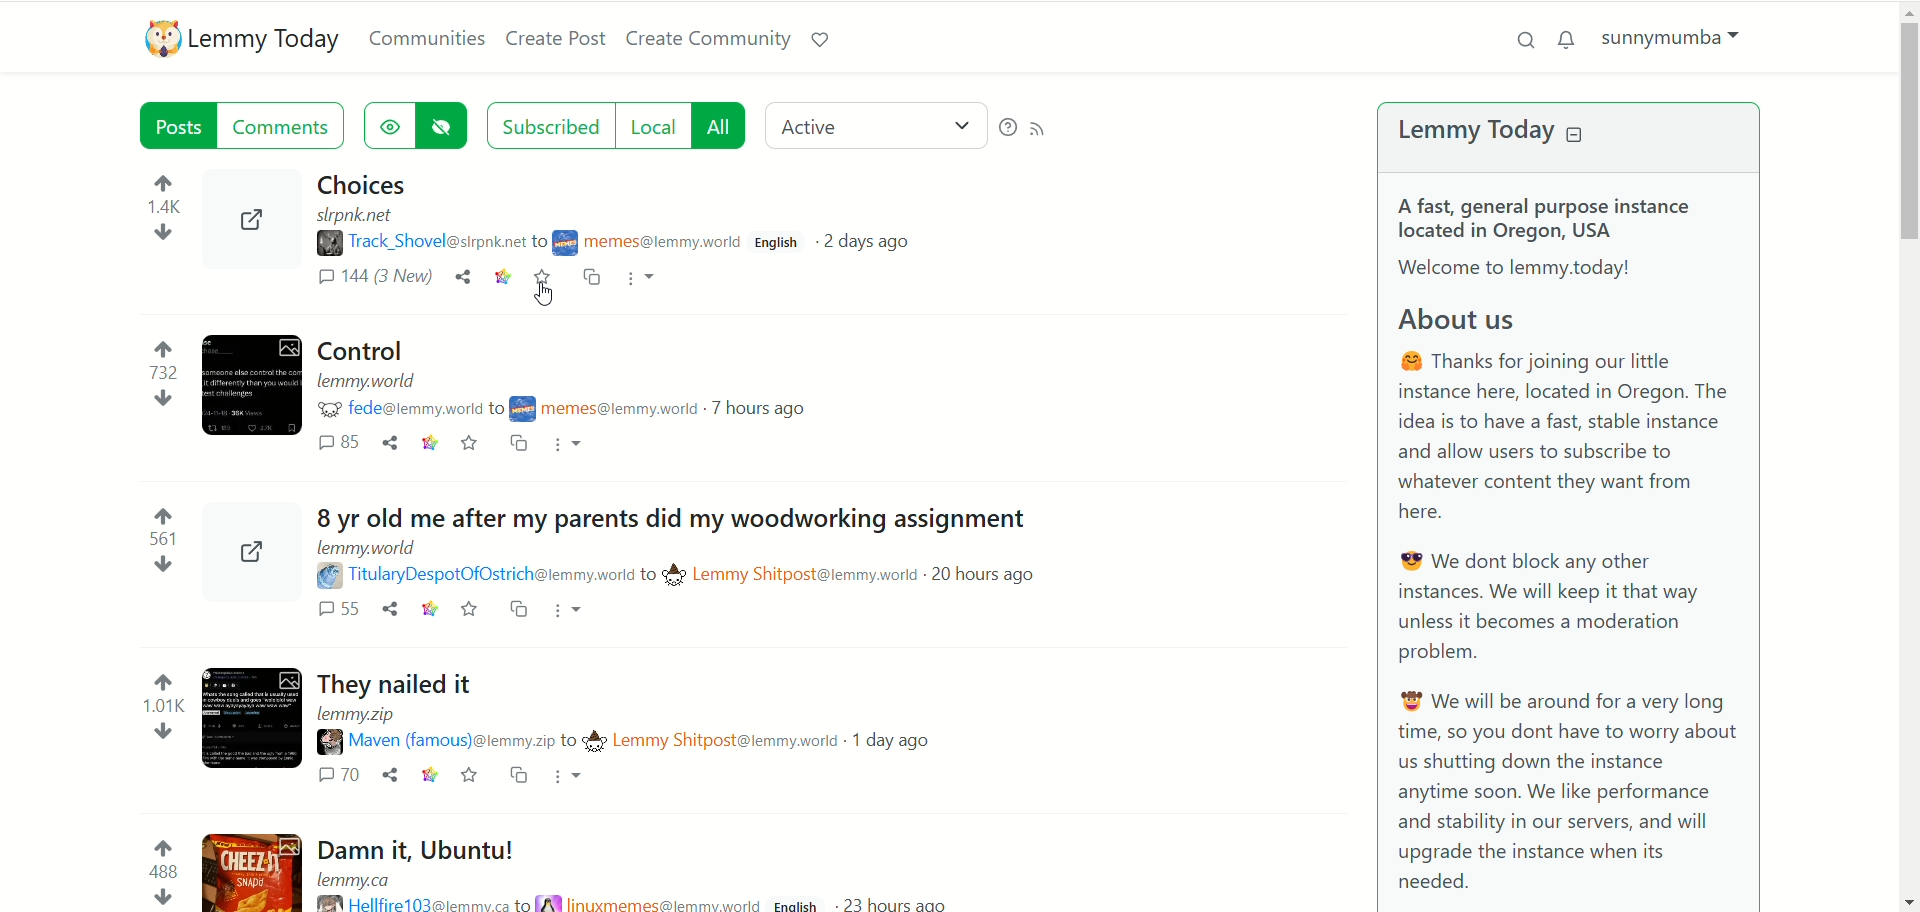  Describe the element at coordinates (800, 904) in the screenshot. I see `English` at that location.